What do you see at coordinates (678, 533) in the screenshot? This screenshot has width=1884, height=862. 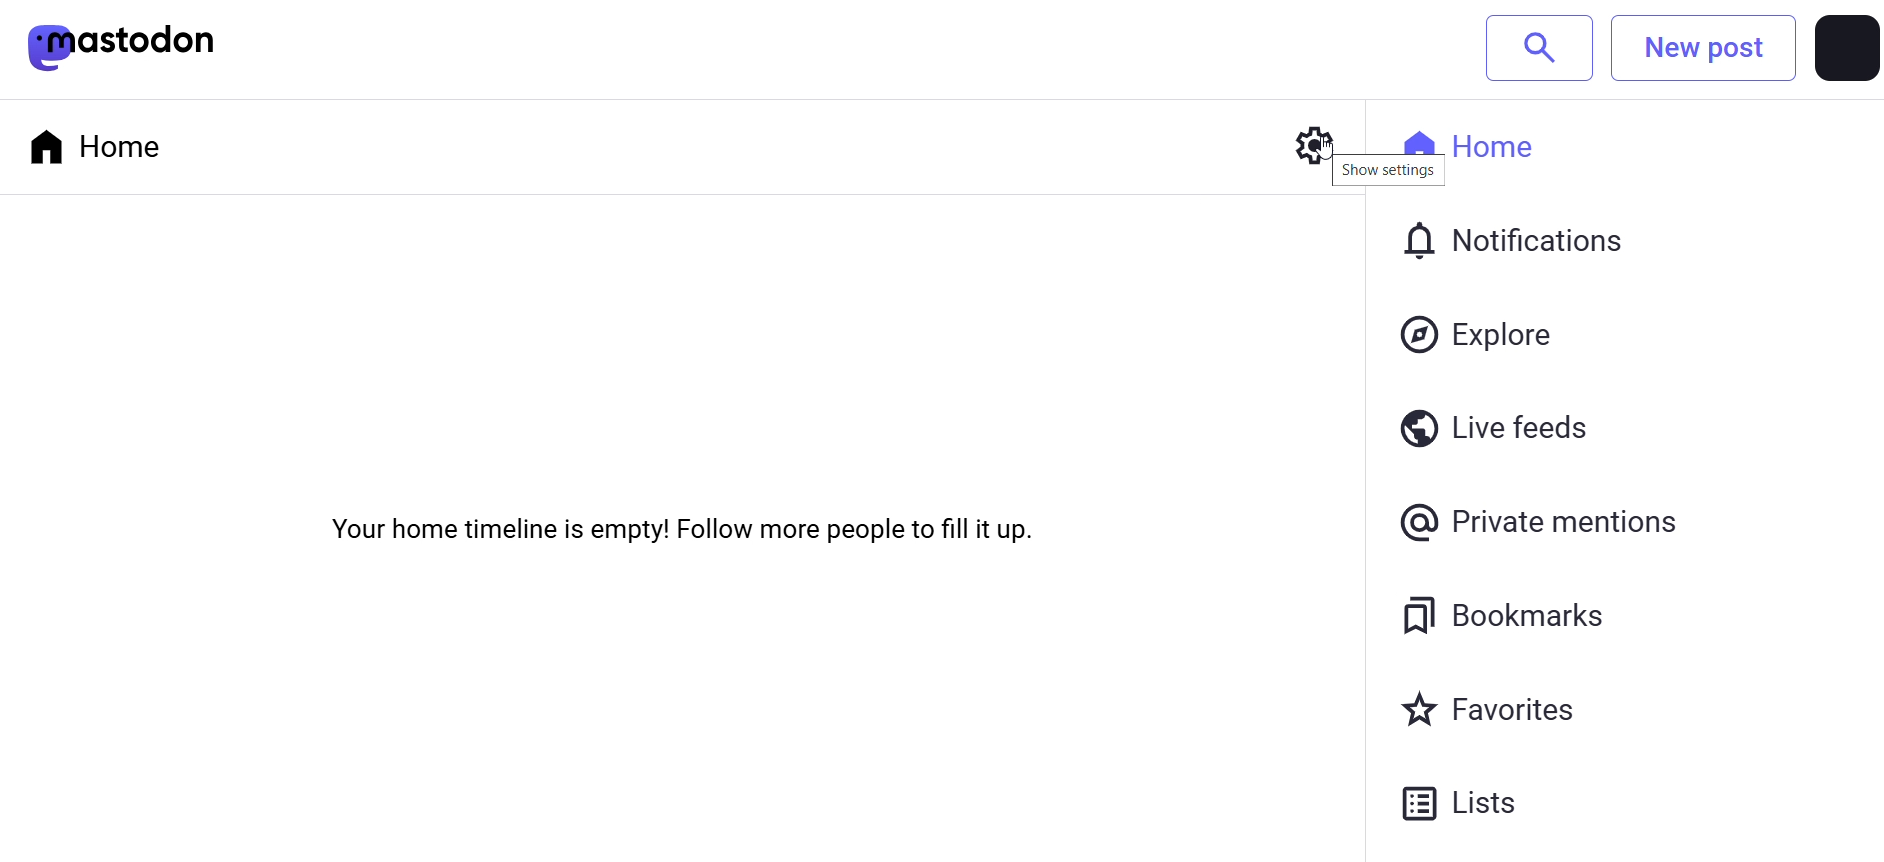 I see `Your home timeline is empty! Follow more people to fill it up.` at bounding box center [678, 533].